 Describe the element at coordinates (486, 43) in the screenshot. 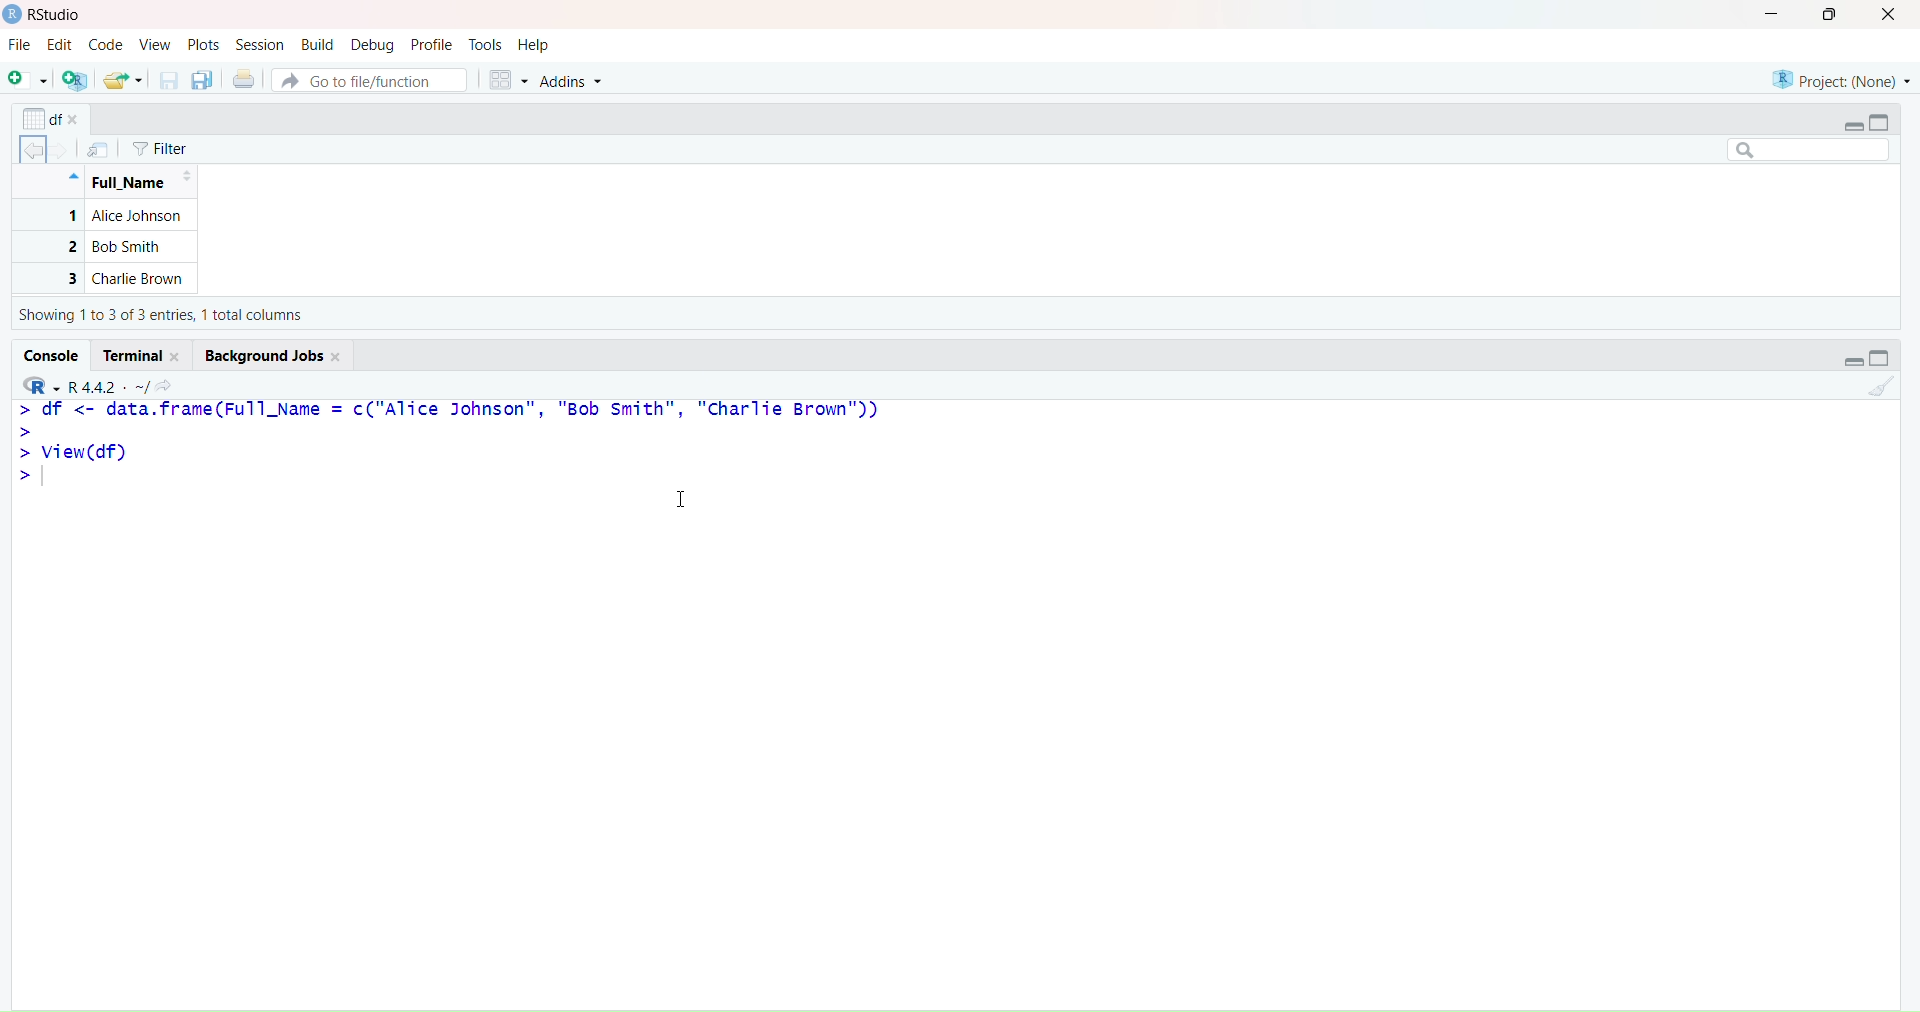

I see `Tools` at that location.